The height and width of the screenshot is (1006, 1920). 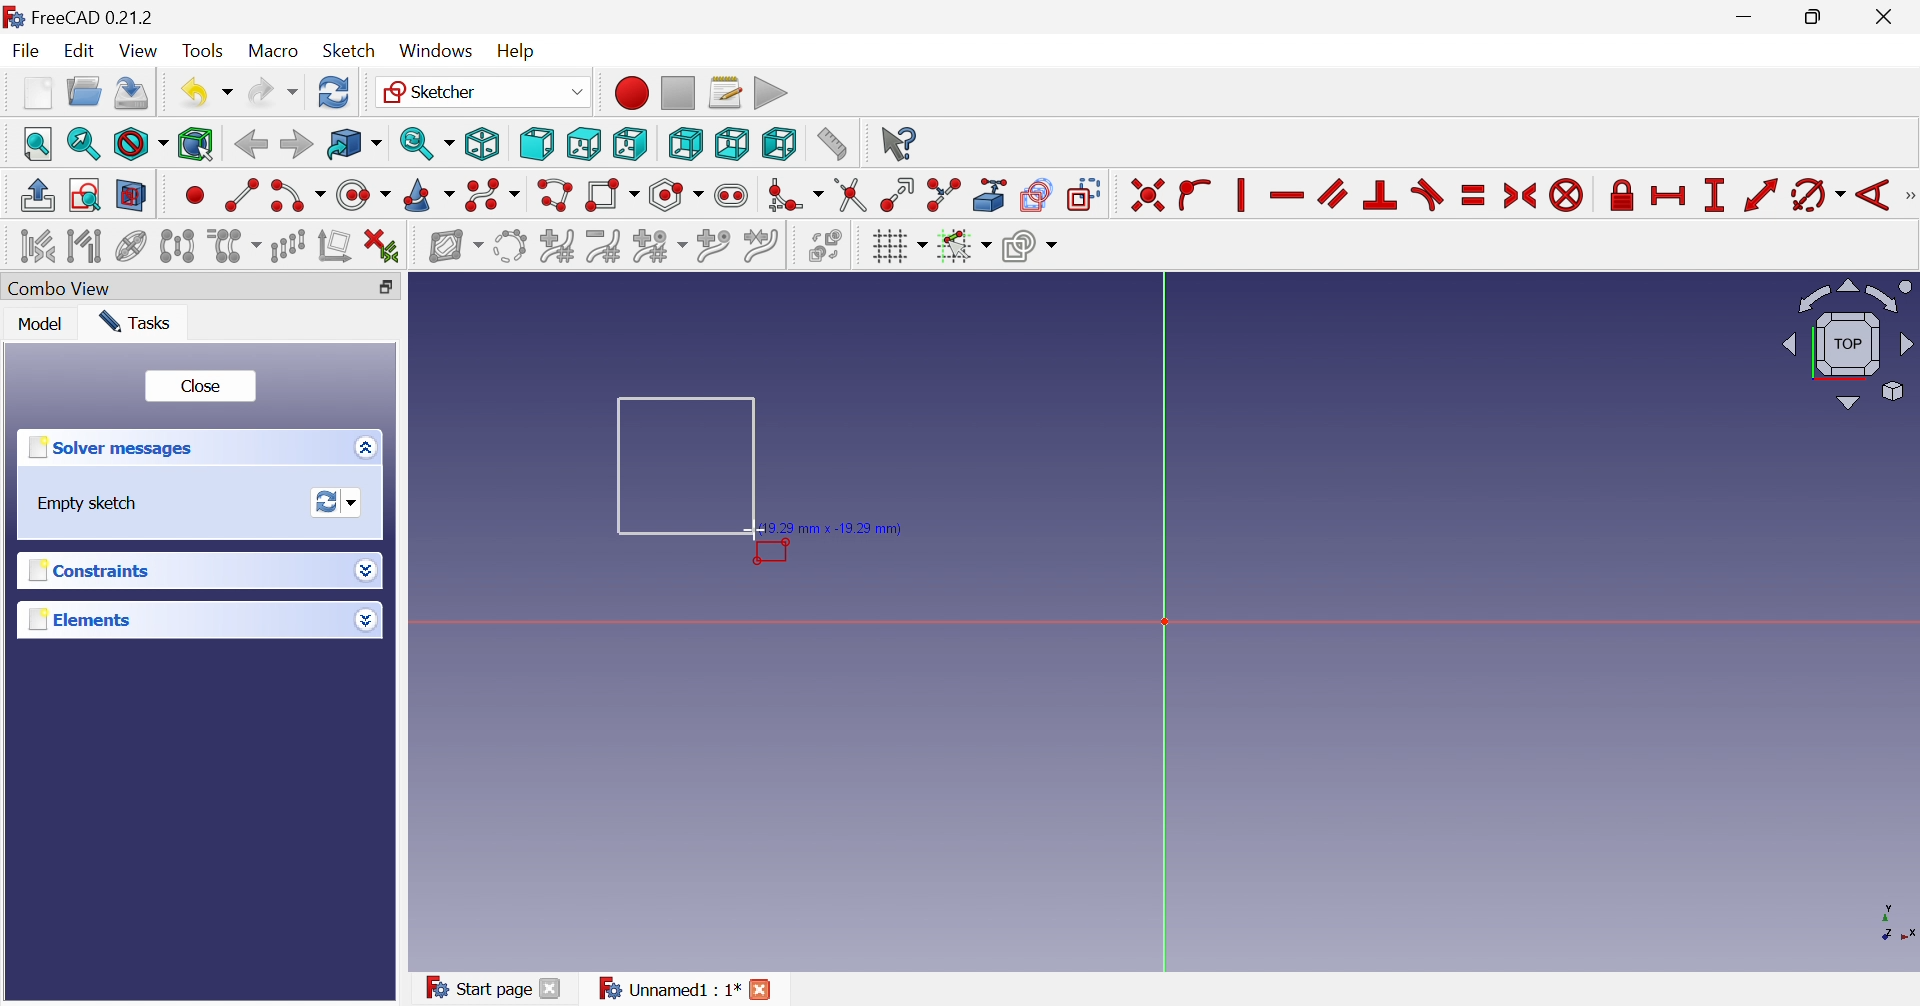 What do you see at coordinates (685, 465) in the screenshot?
I see `Square` at bounding box center [685, 465].